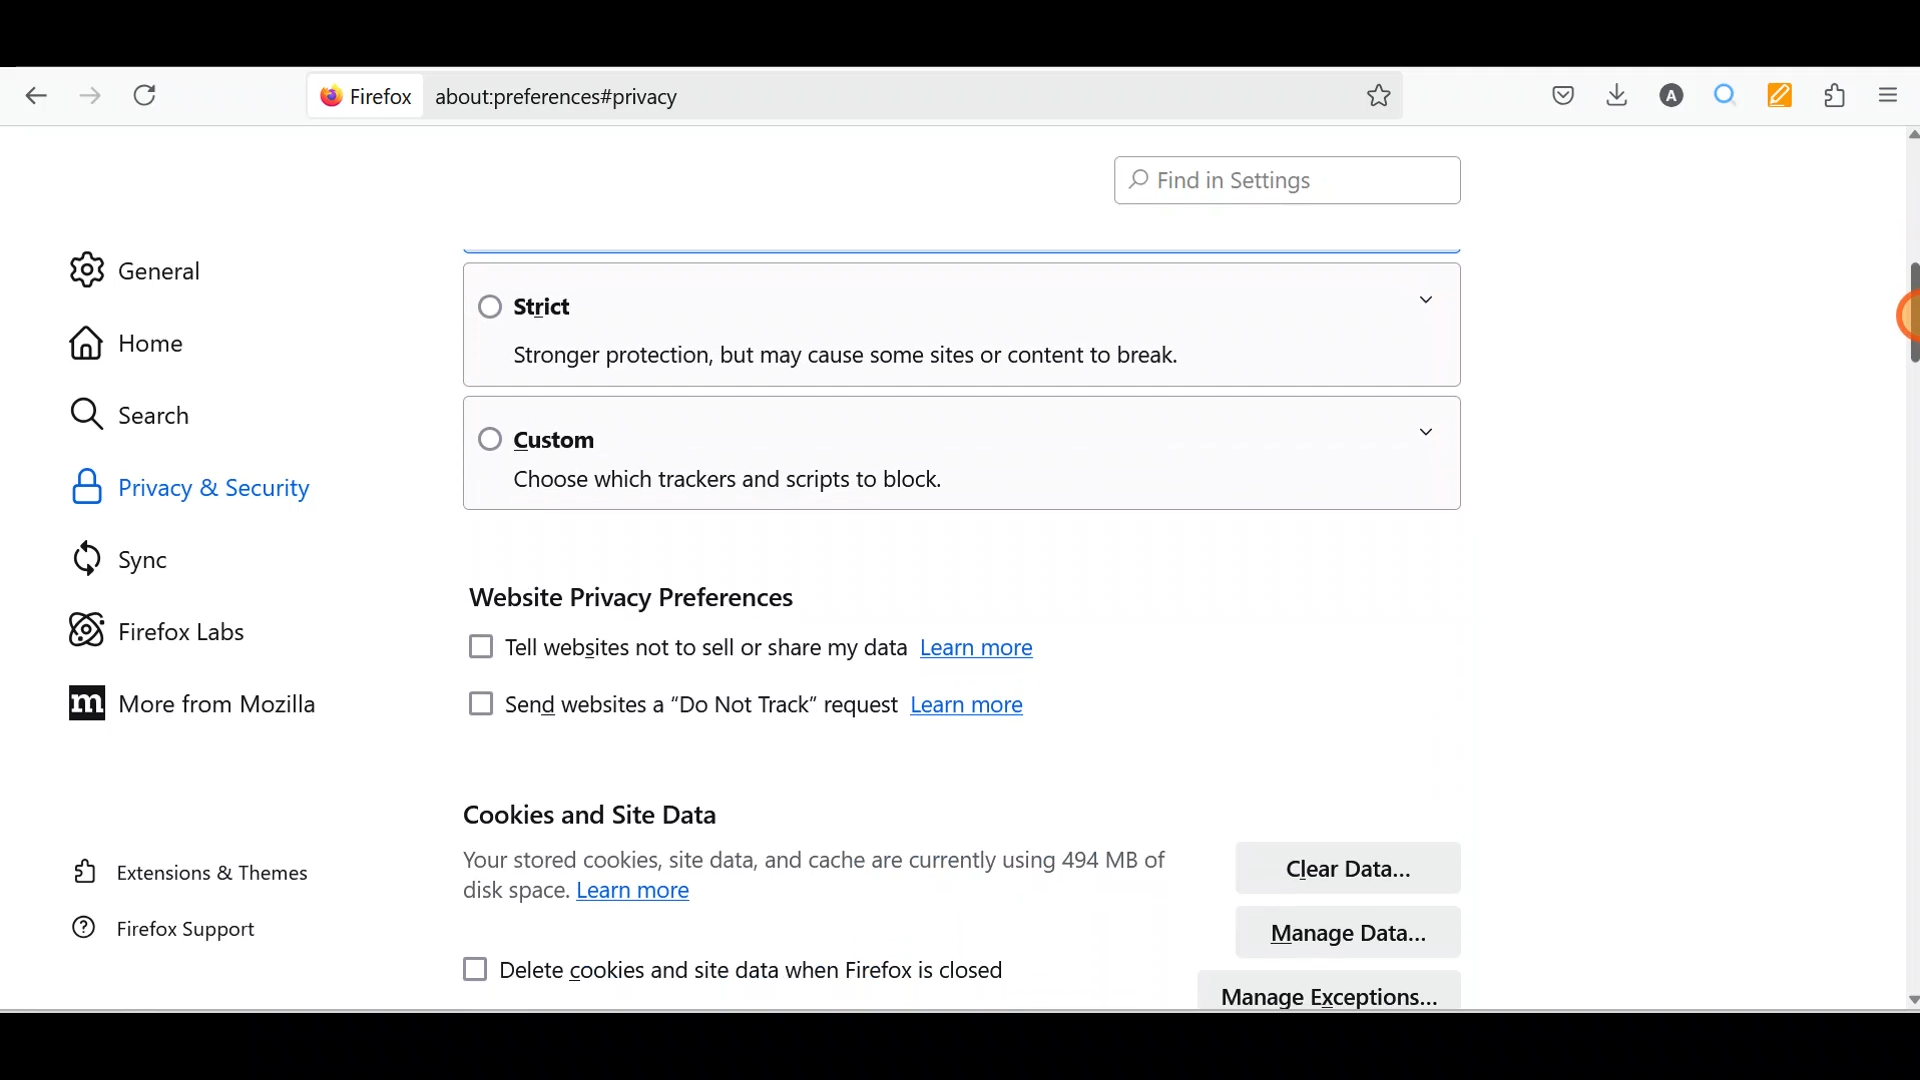 The height and width of the screenshot is (1080, 1920). I want to click on More from Mozilla, so click(199, 711).